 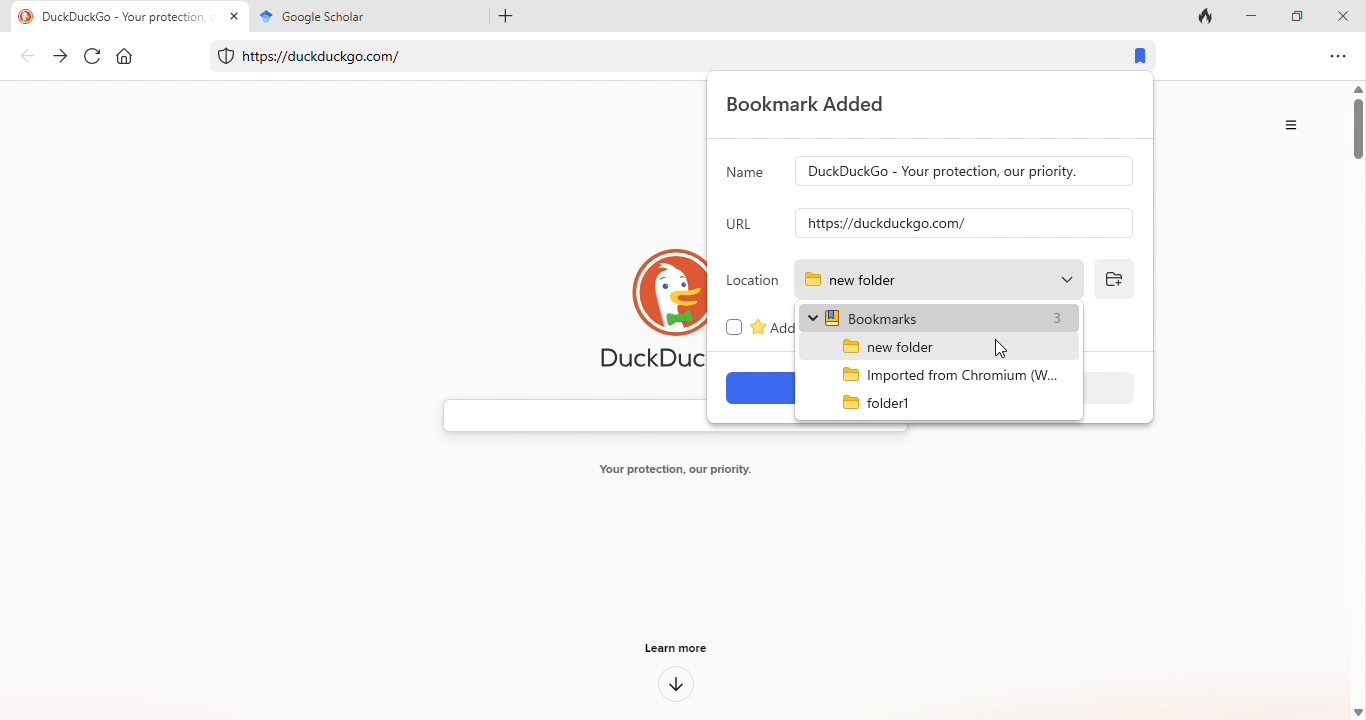 I want to click on bookmark added, so click(x=817, y=105).